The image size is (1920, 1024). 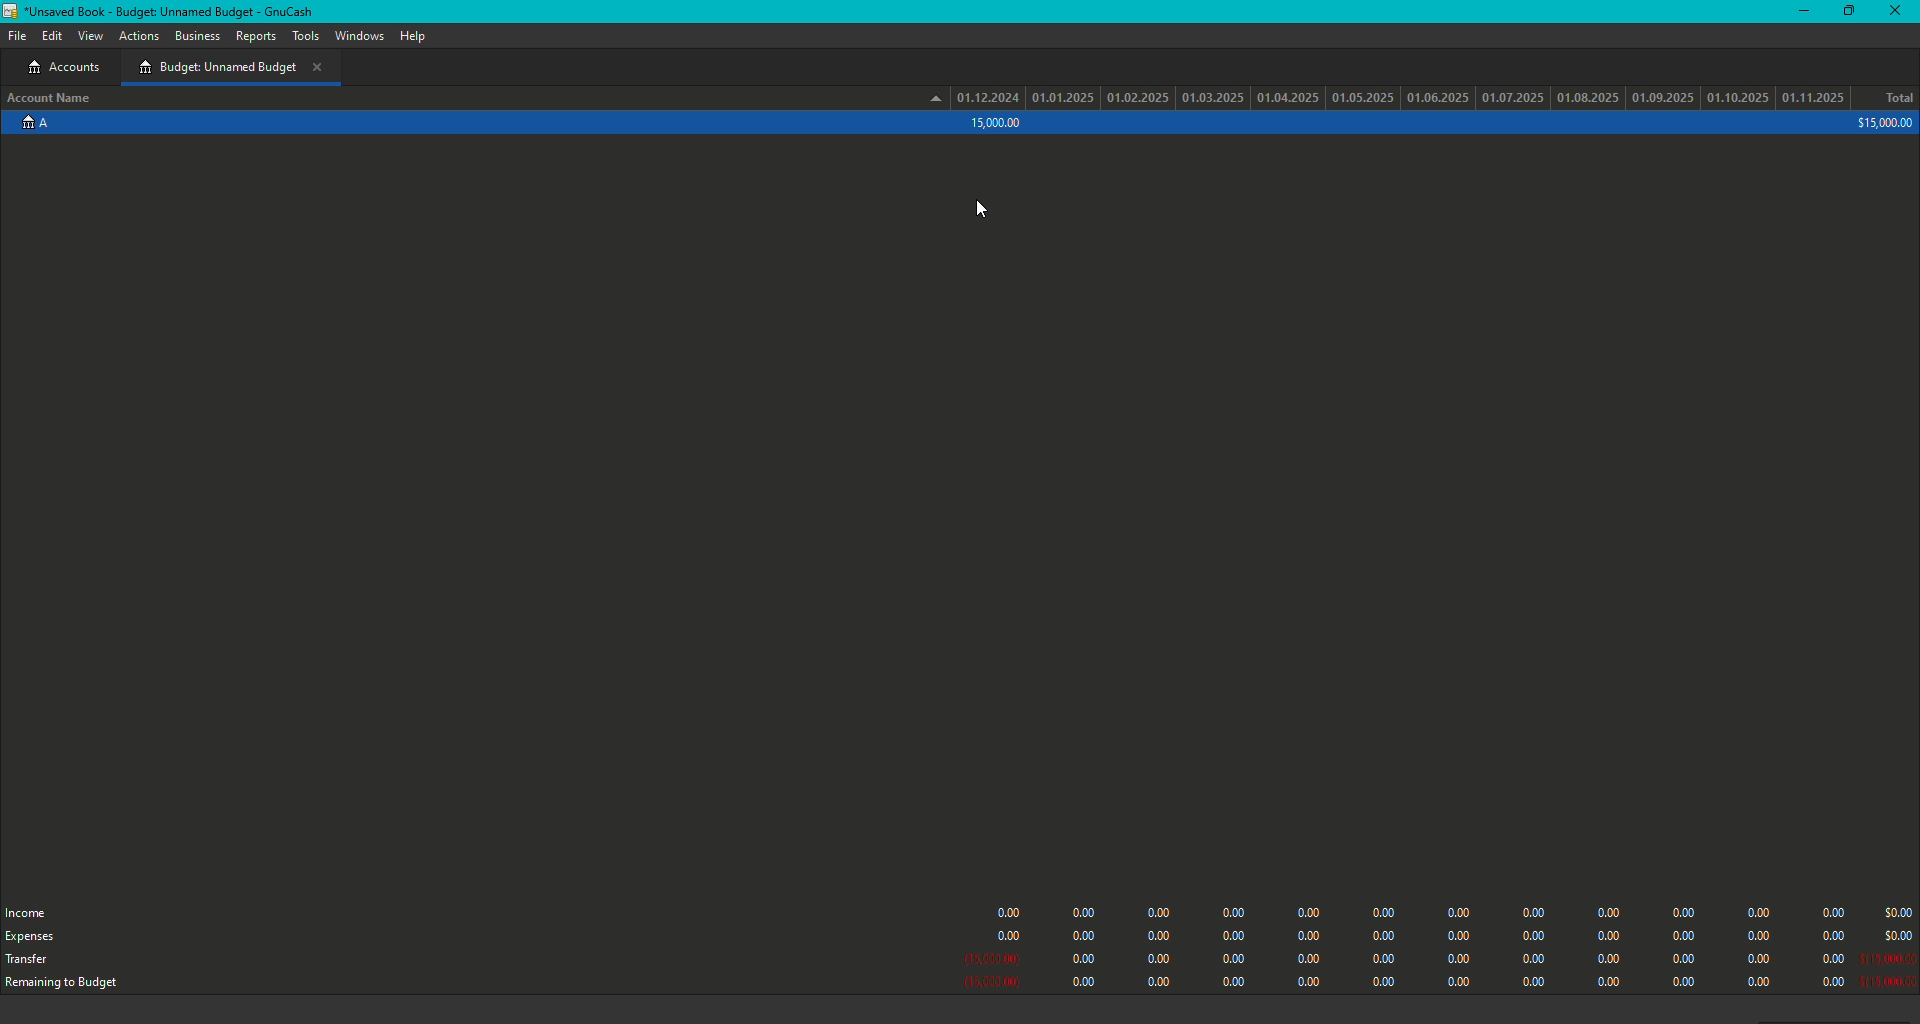 I want to click on Income, so click(x=32, y=911).